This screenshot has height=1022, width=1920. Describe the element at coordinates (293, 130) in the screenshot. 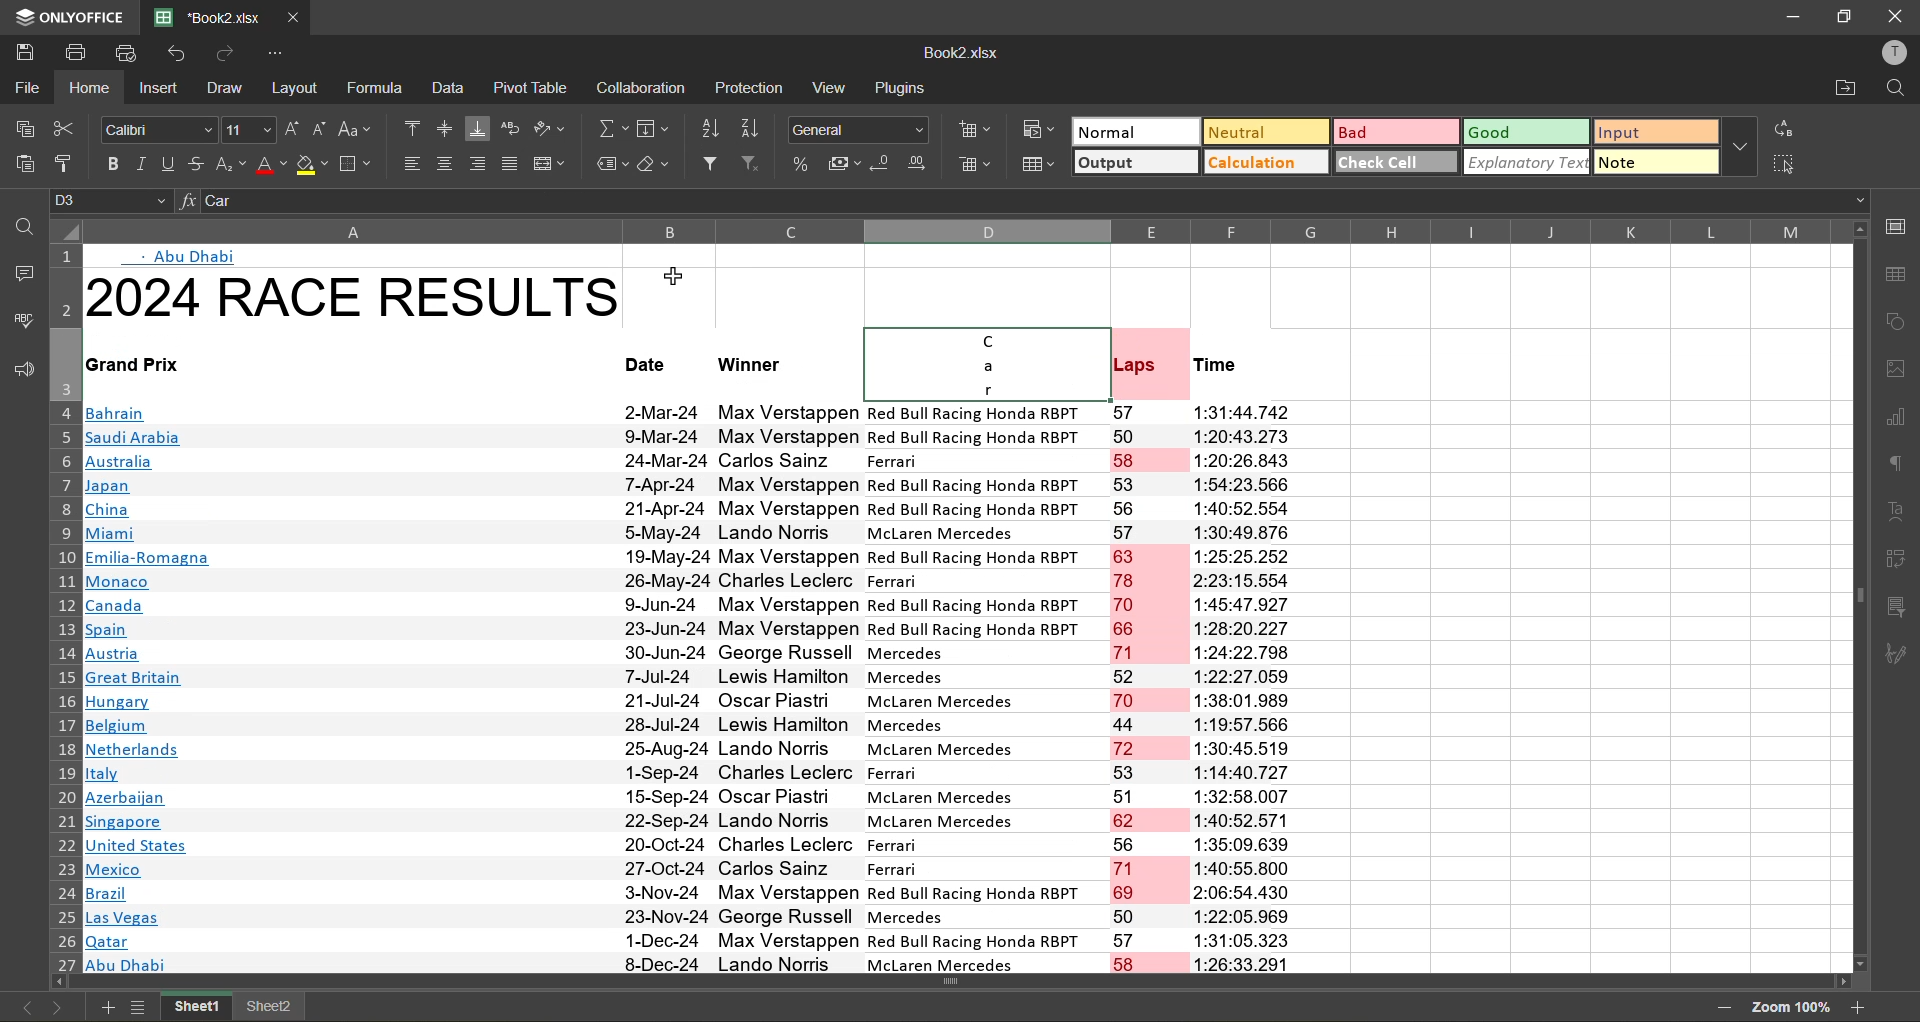

I see `increment size` at that location.